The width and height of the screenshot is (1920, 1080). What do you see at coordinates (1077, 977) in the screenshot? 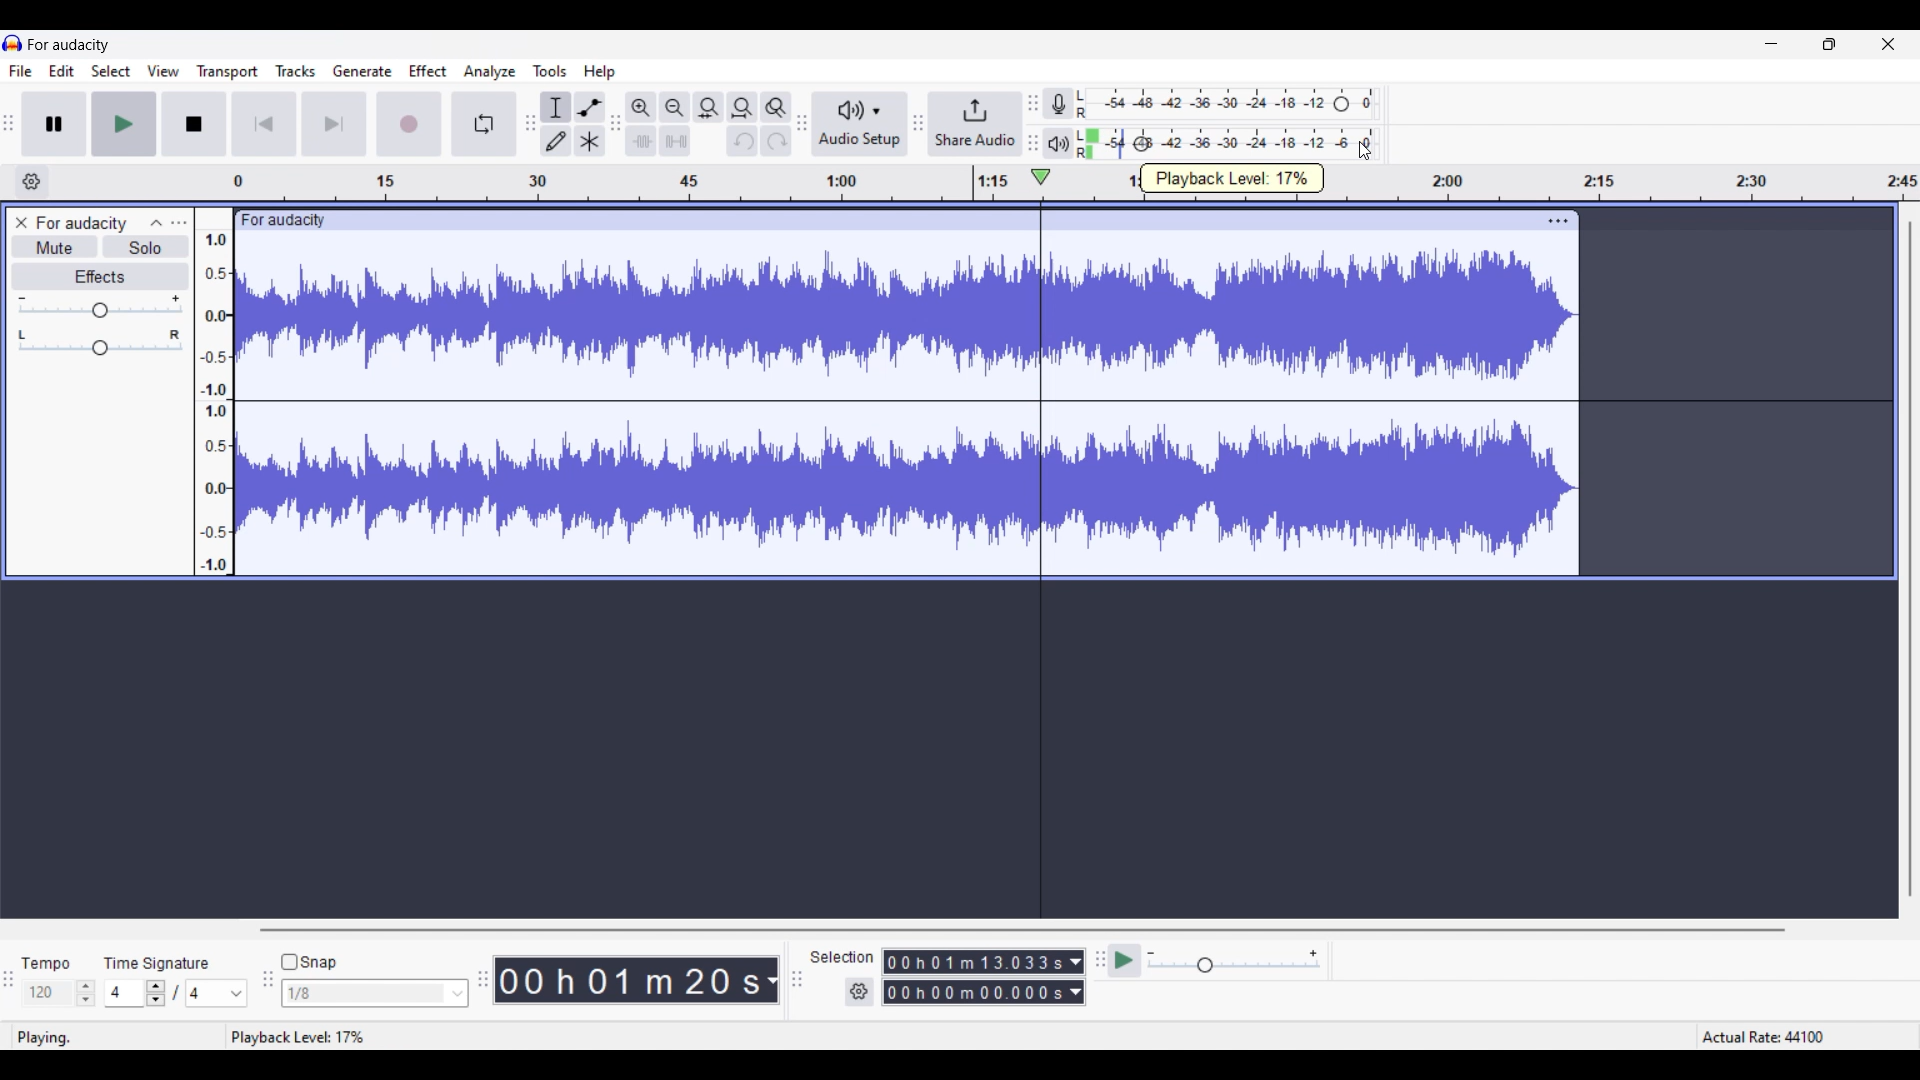
I see `Duration measurement options ` at bounding box center [1077, 977].